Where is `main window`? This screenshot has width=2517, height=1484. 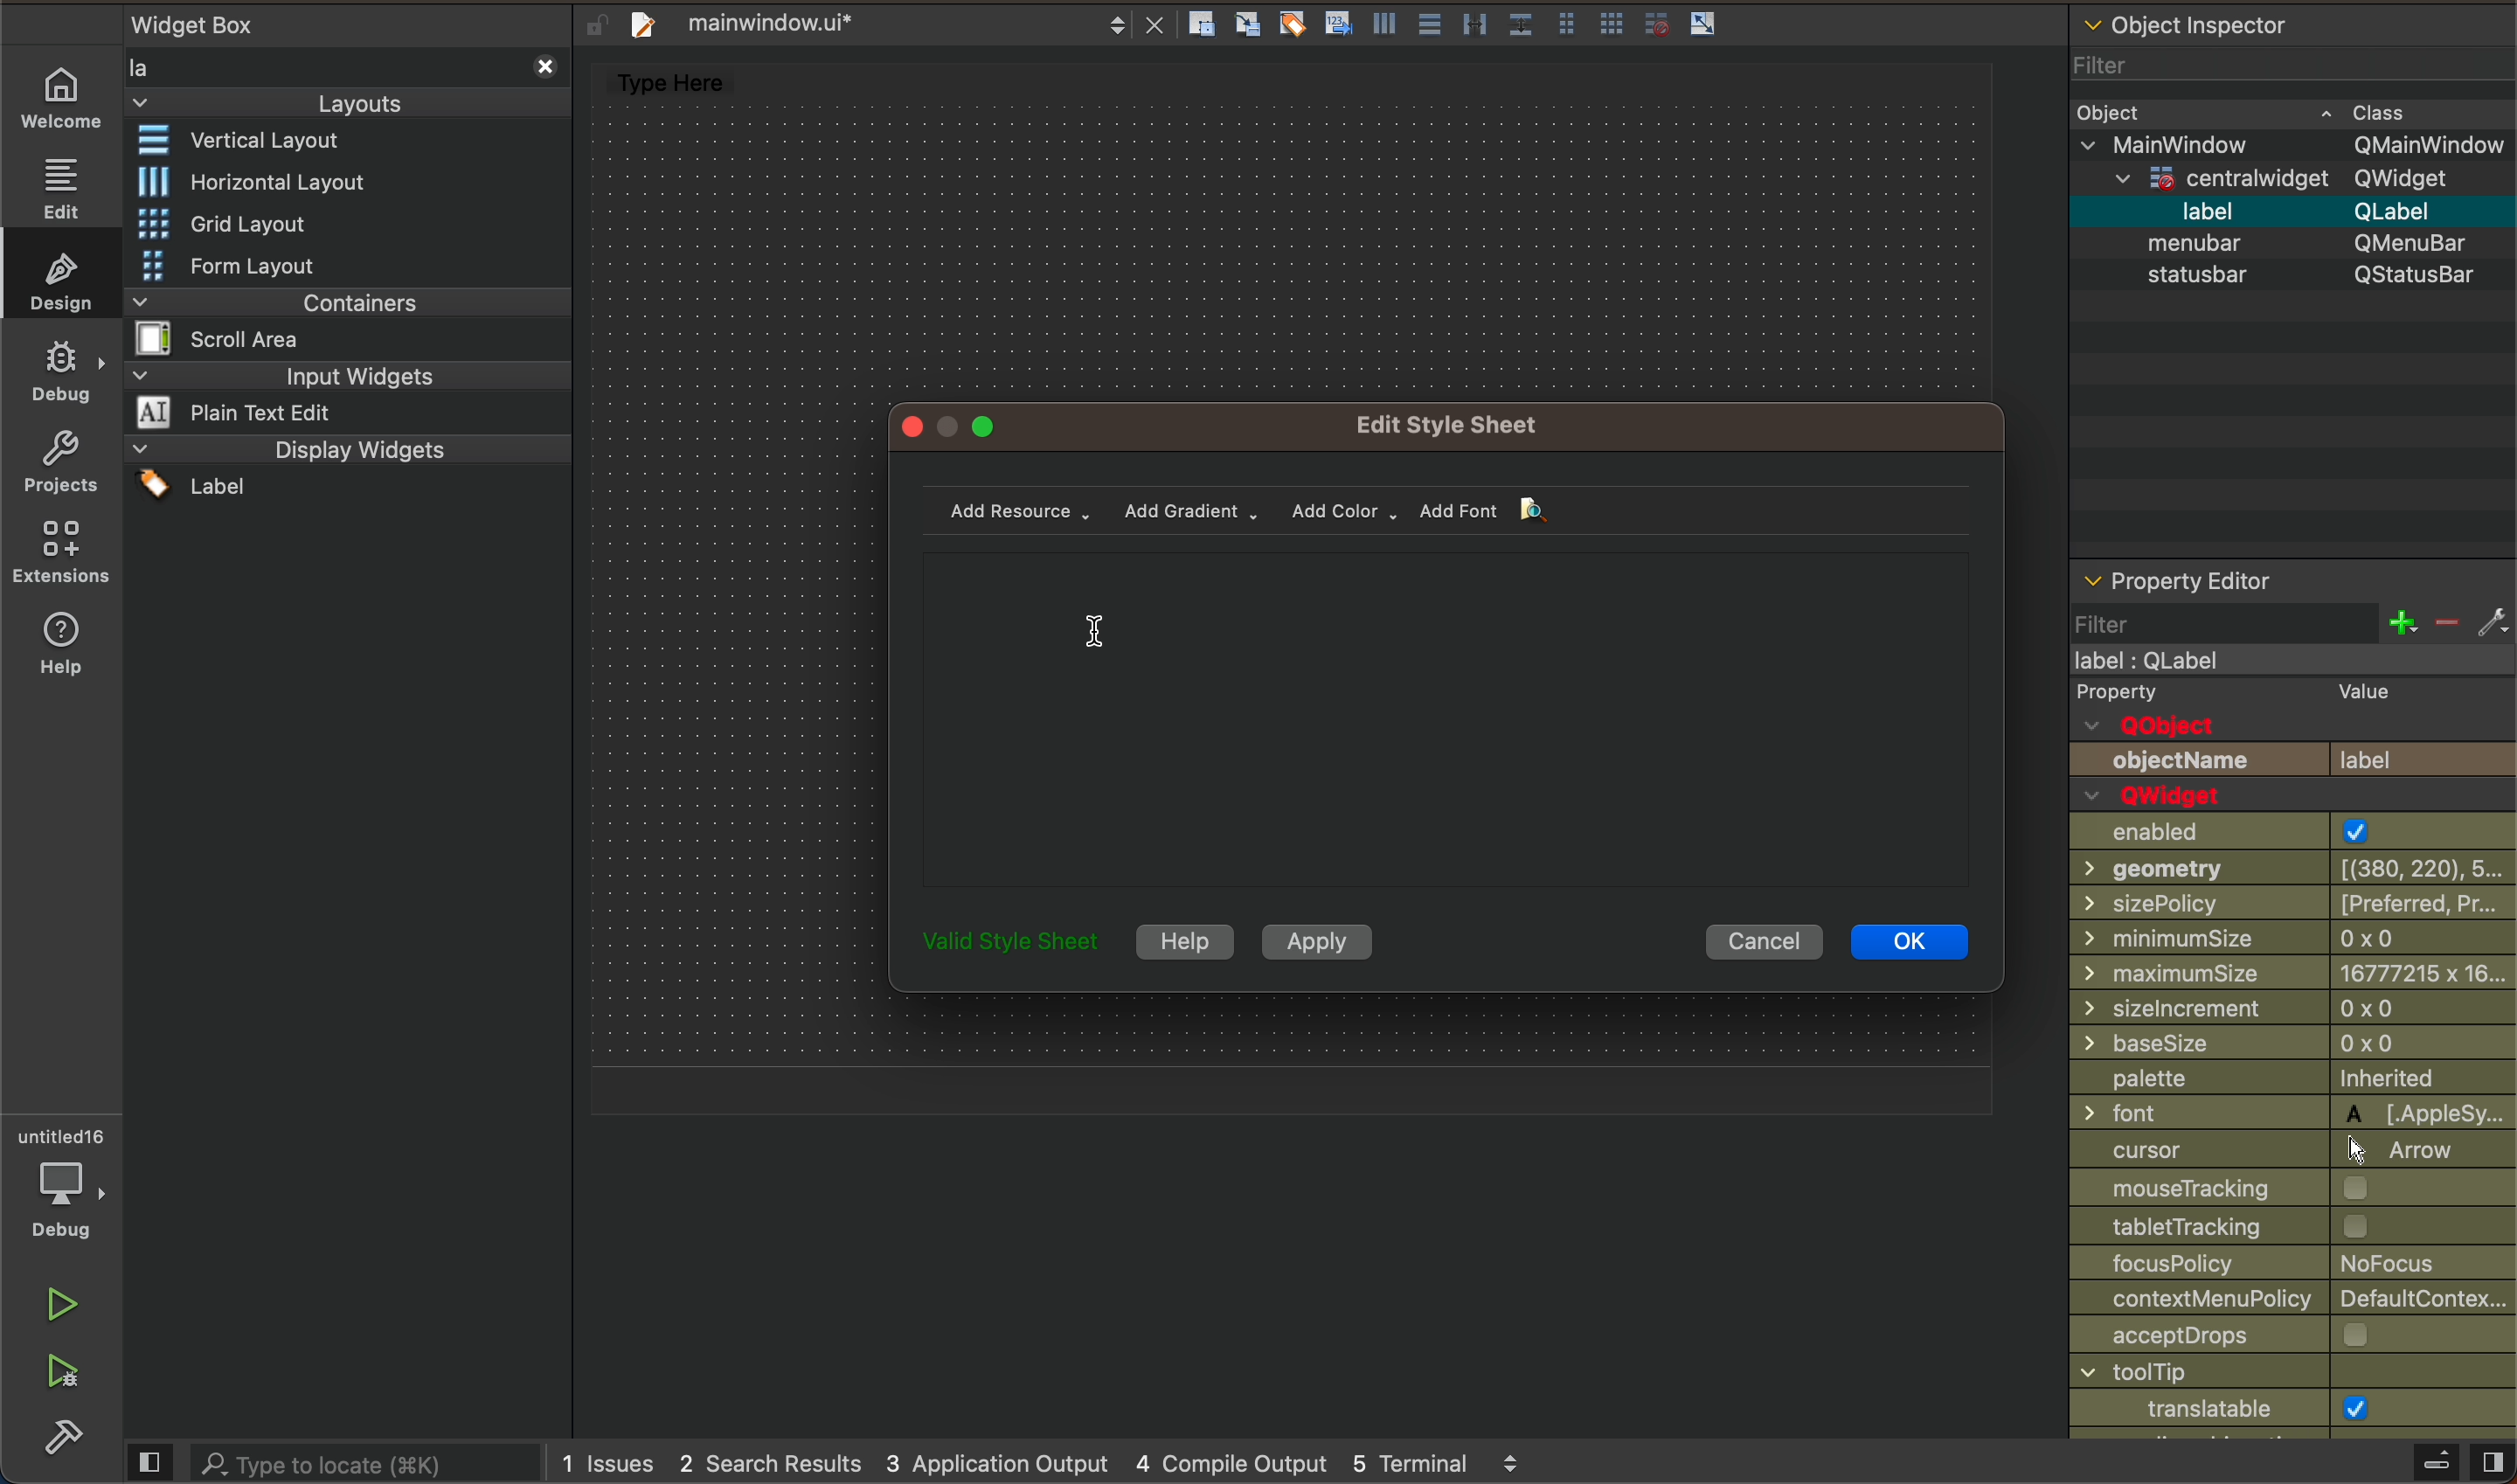
main window is located at coordinates (2283, 661).